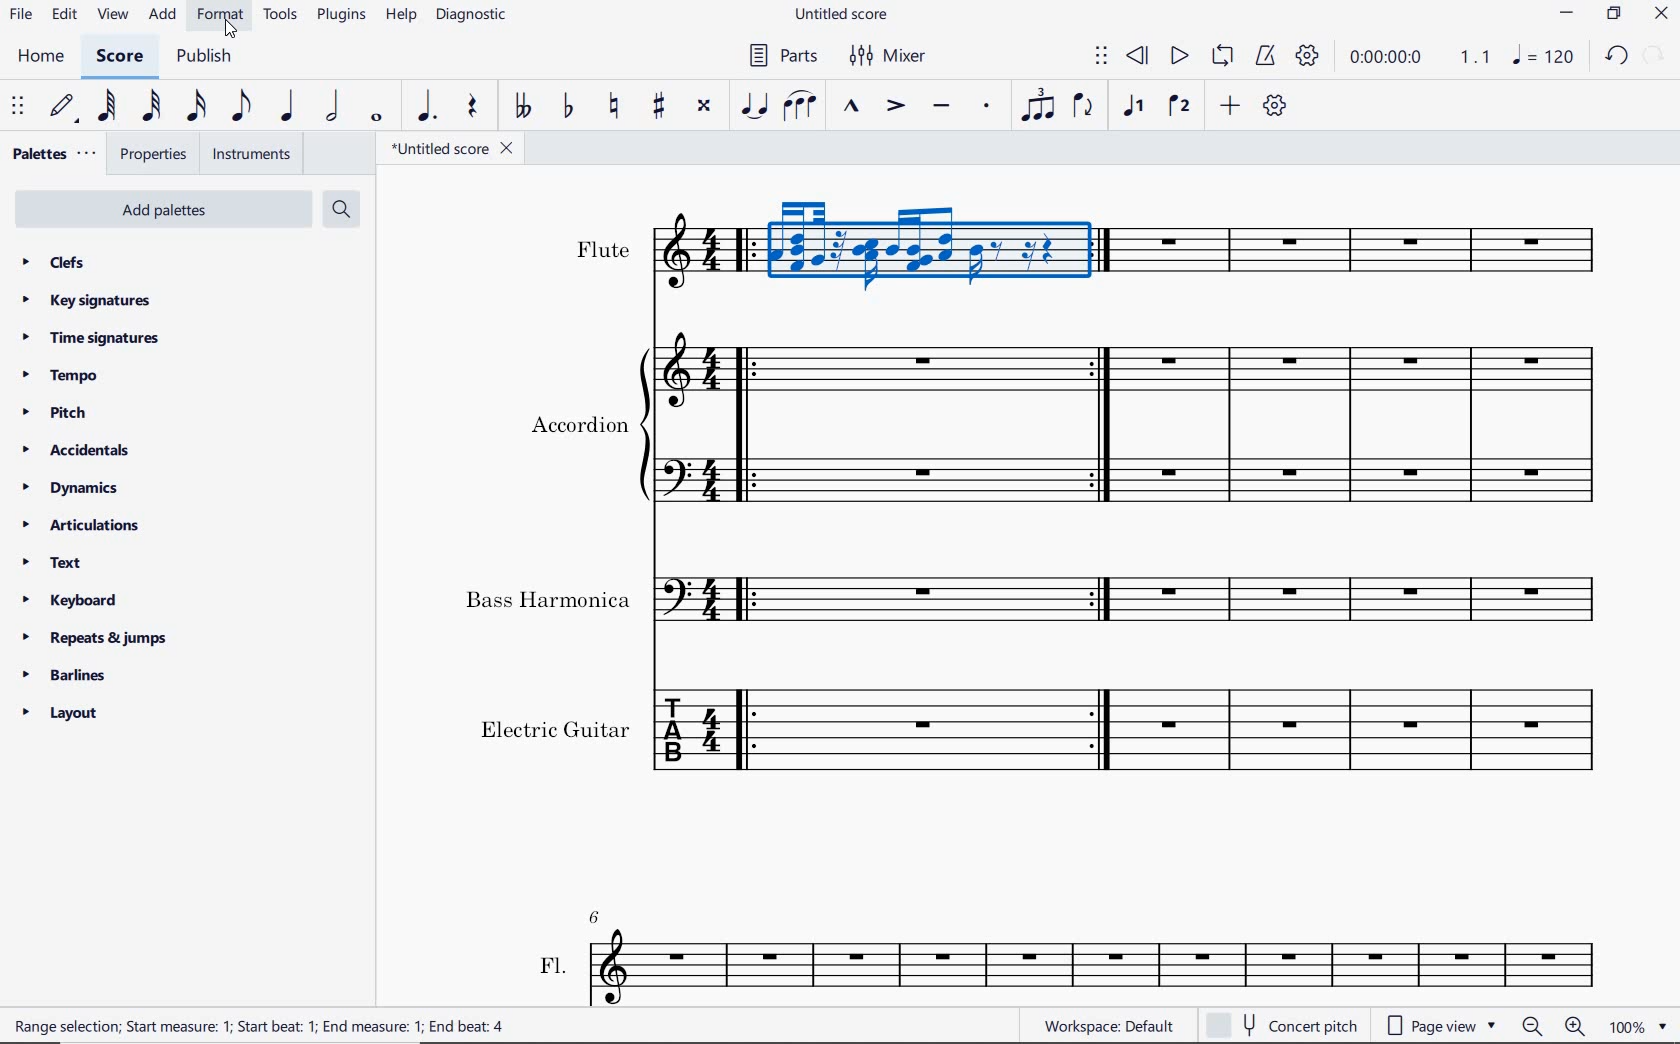 Image resolution: width=1680 pixels, height=1044 pixels. What do you see at coordinates (55, 414) in the screenshot?
I see `pitch` at bounding box center [55, 414].